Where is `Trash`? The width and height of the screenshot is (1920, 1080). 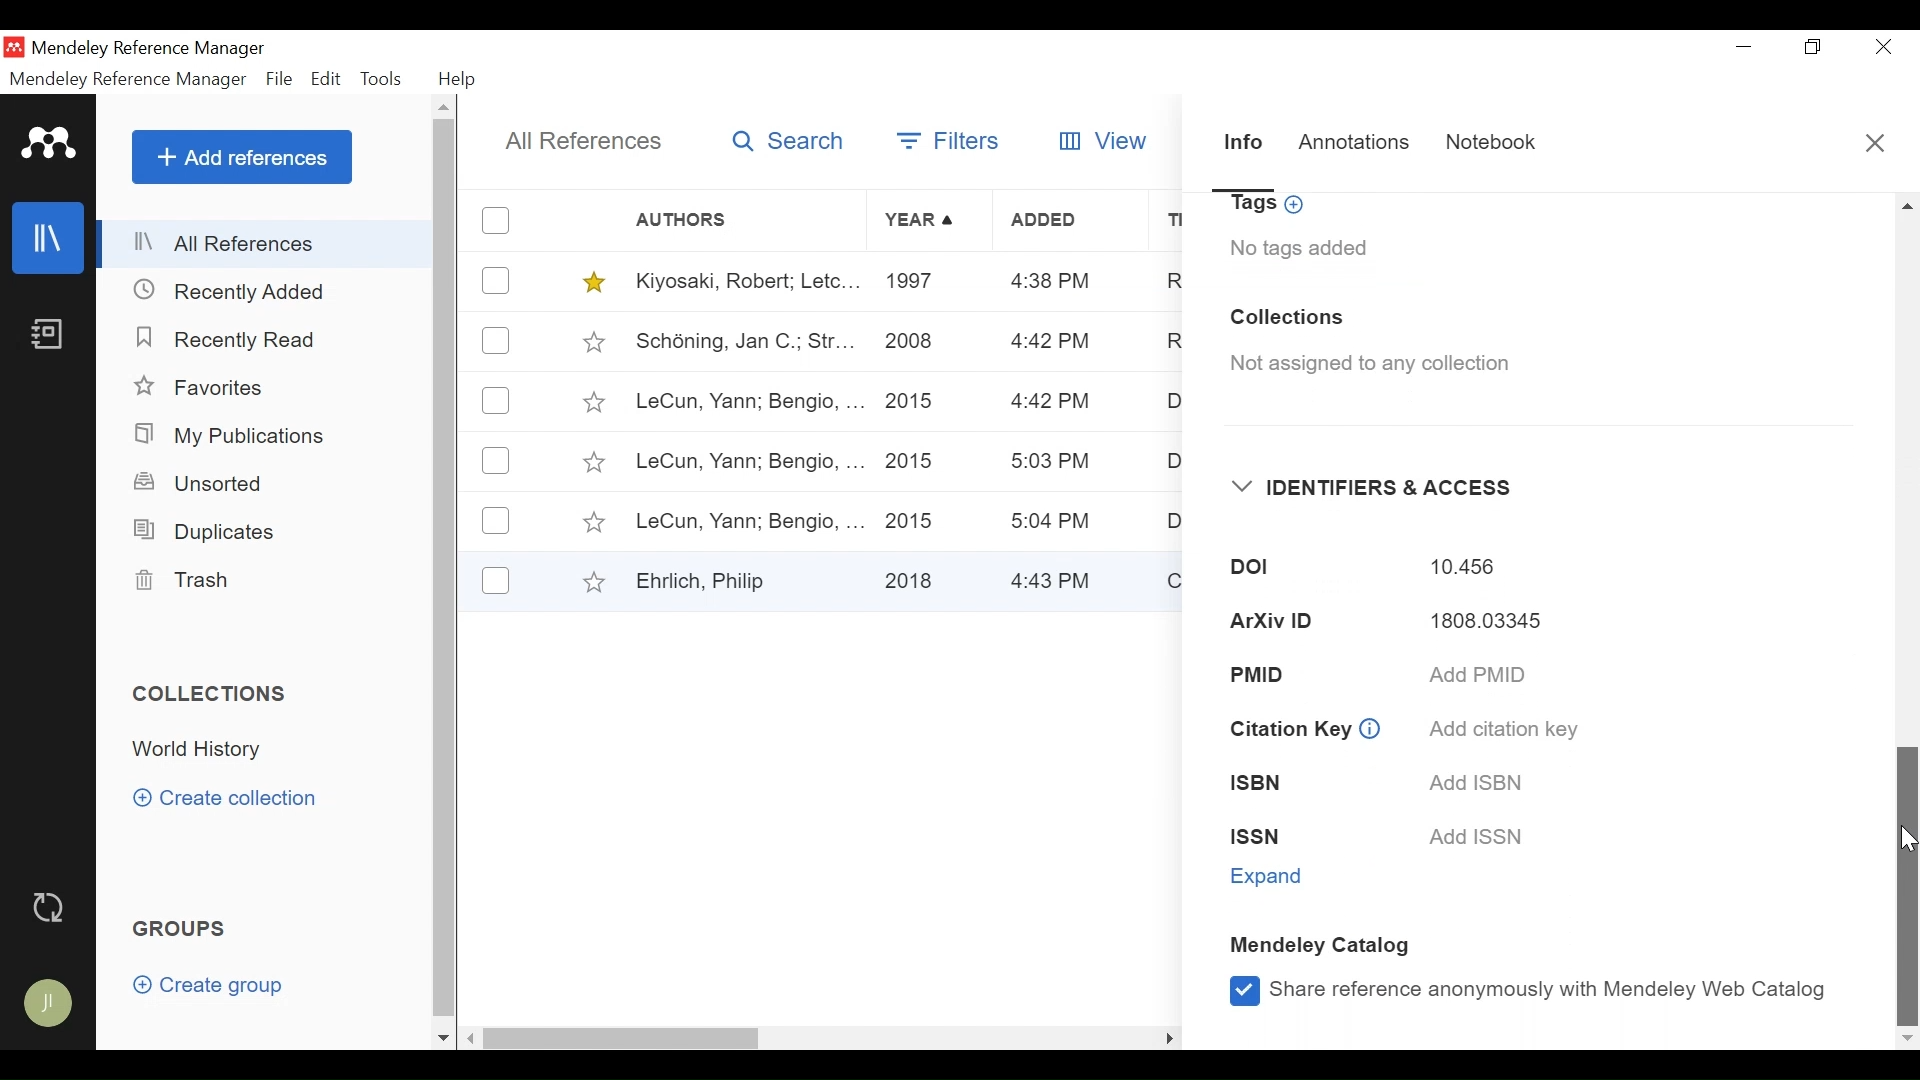 Trash is located at coordinates (187, 582).